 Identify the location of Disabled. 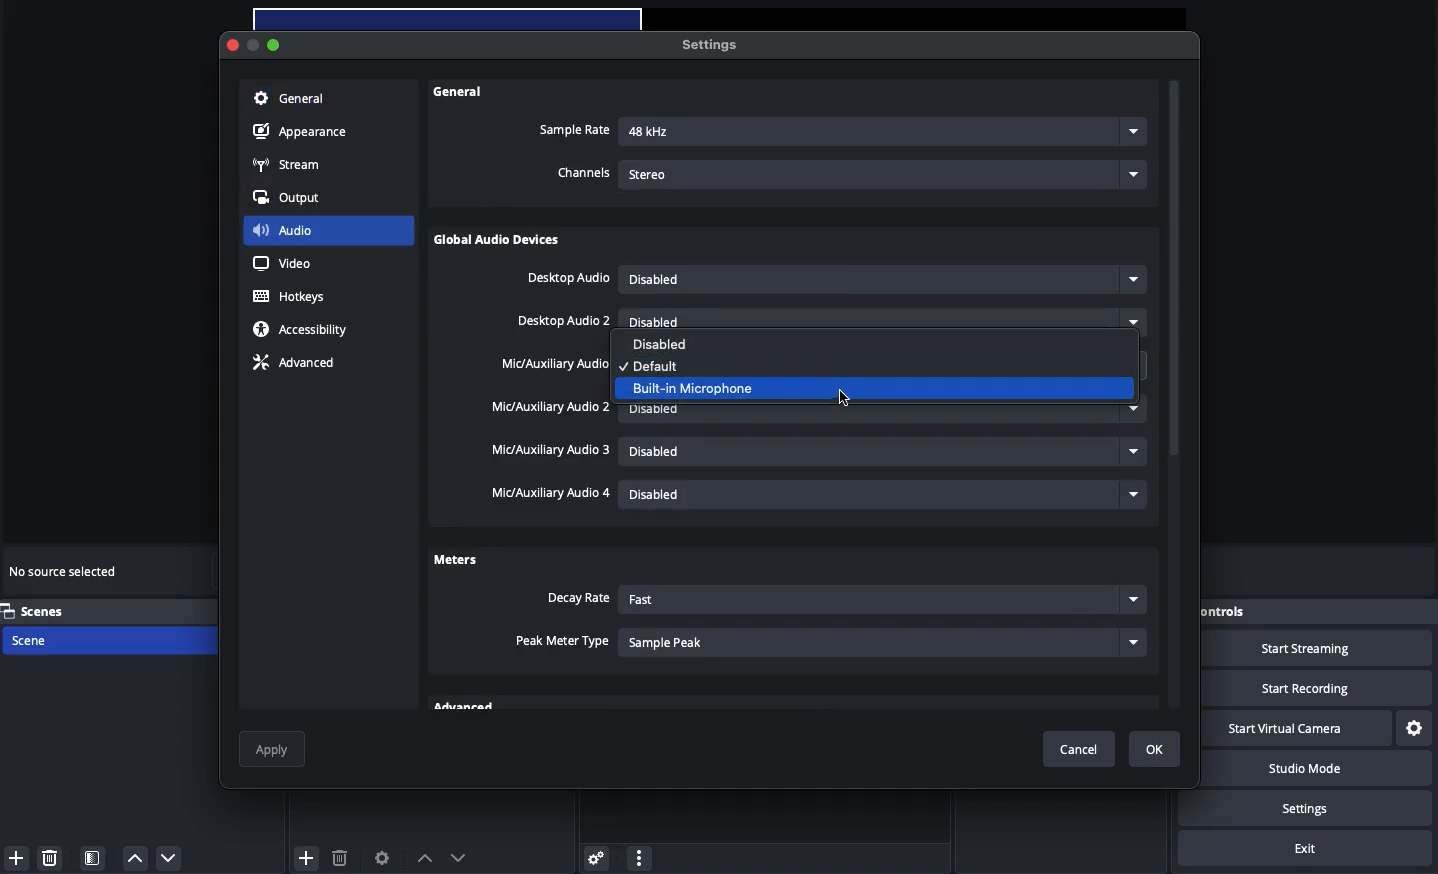
(881, 280).